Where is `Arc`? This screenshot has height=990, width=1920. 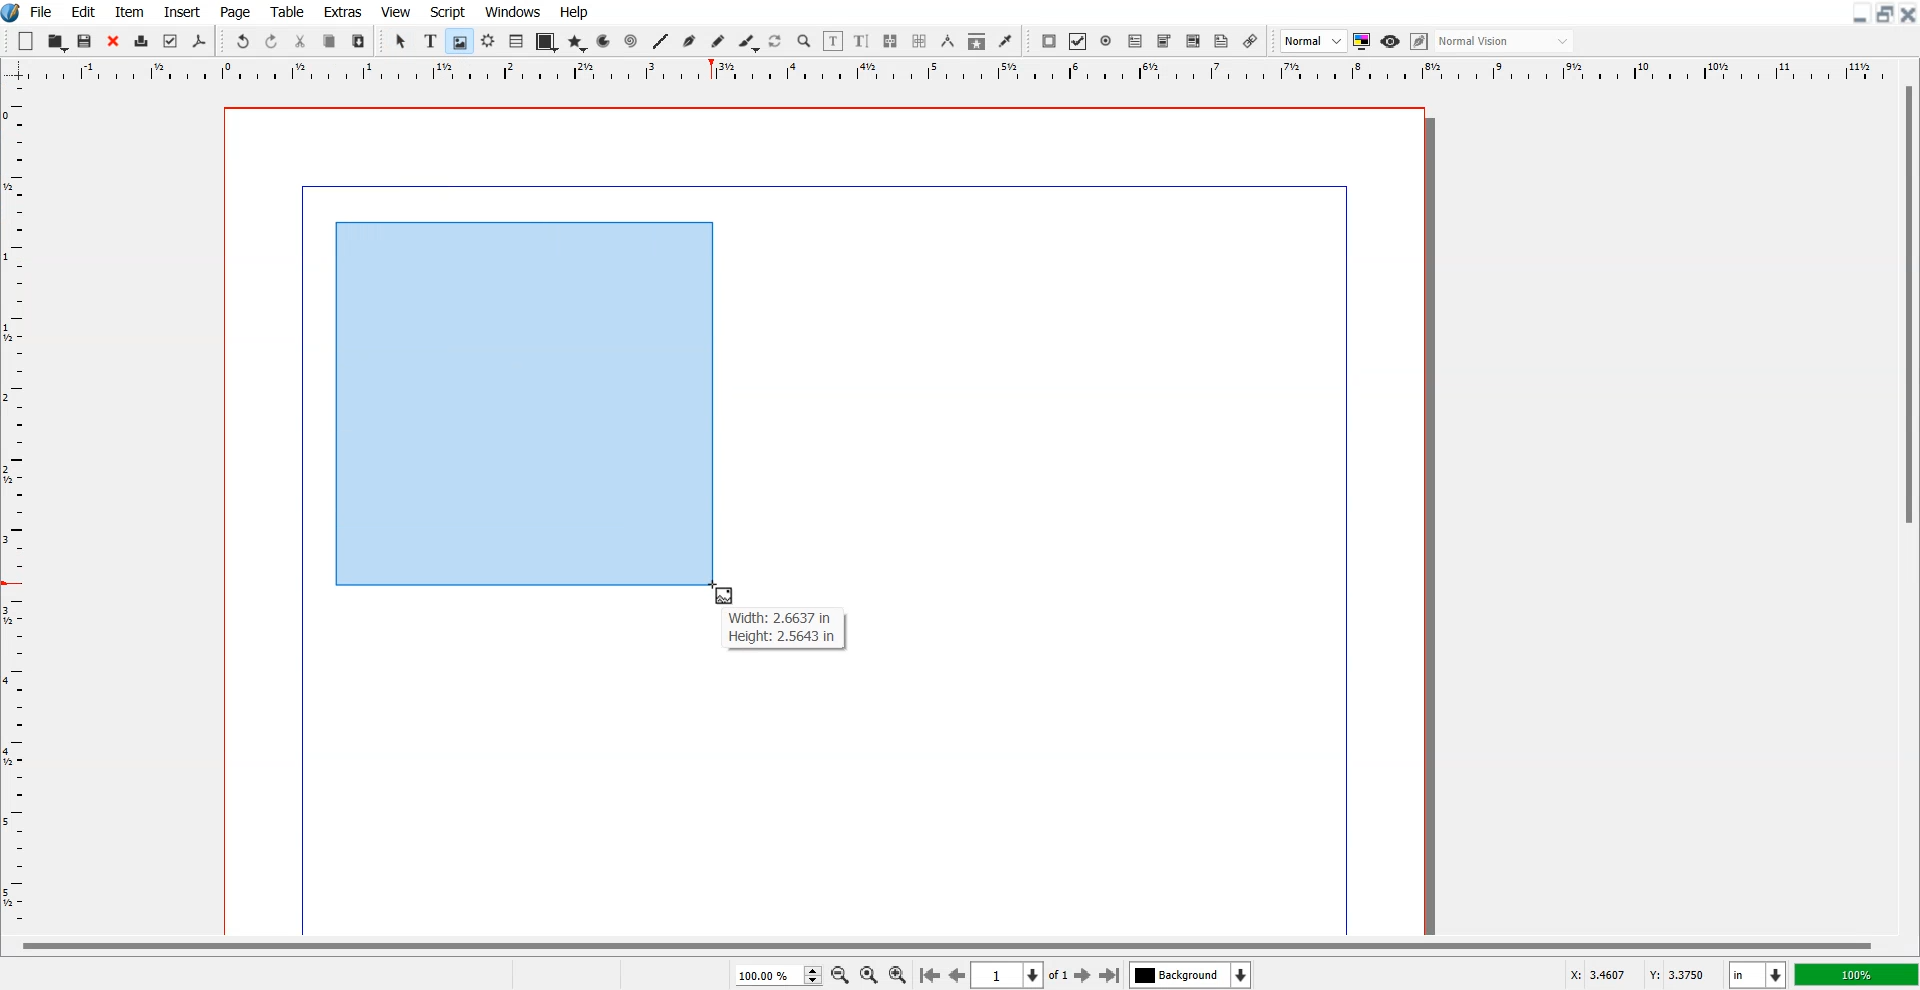
Arc is located at coordinates (605, 41).